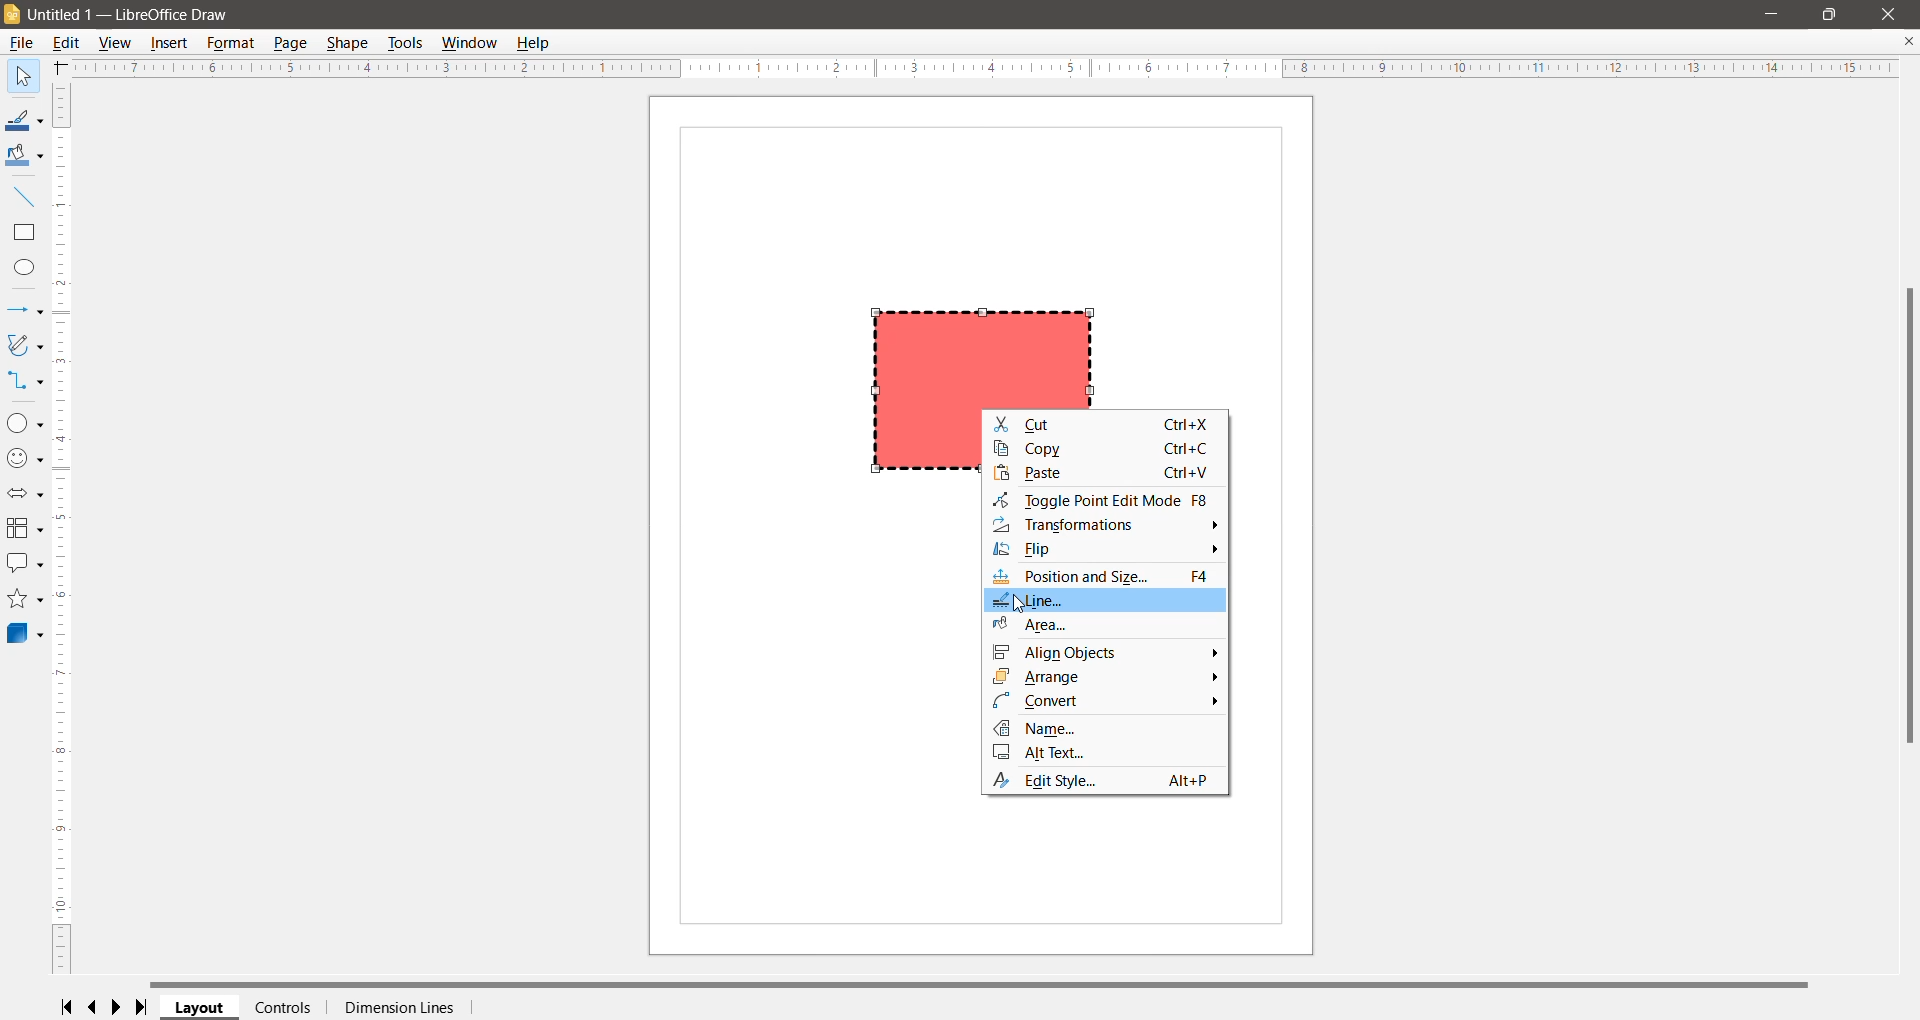  What do you see at coordinates (1058, 653) in the screenshot?
I see `Align Objects` at bounding box center [1058, 653].